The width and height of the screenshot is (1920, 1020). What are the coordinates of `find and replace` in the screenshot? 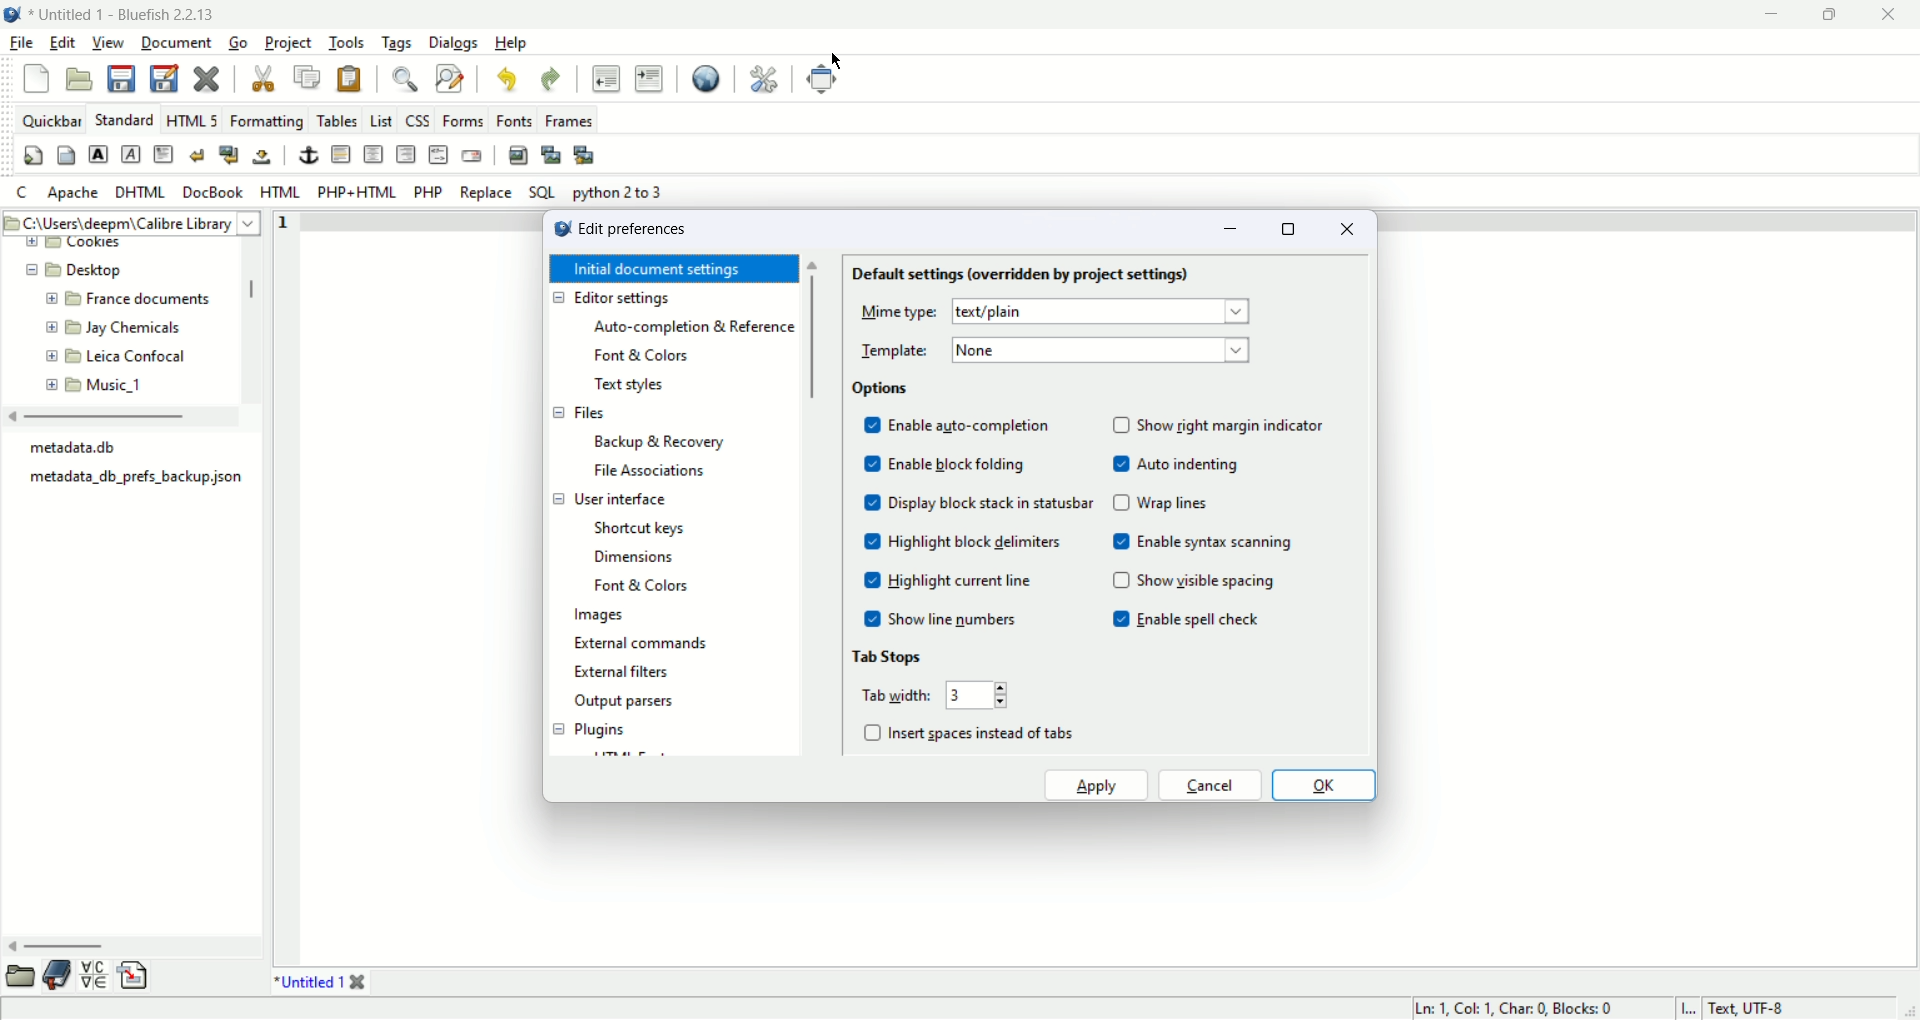 It's located at (449, 79).